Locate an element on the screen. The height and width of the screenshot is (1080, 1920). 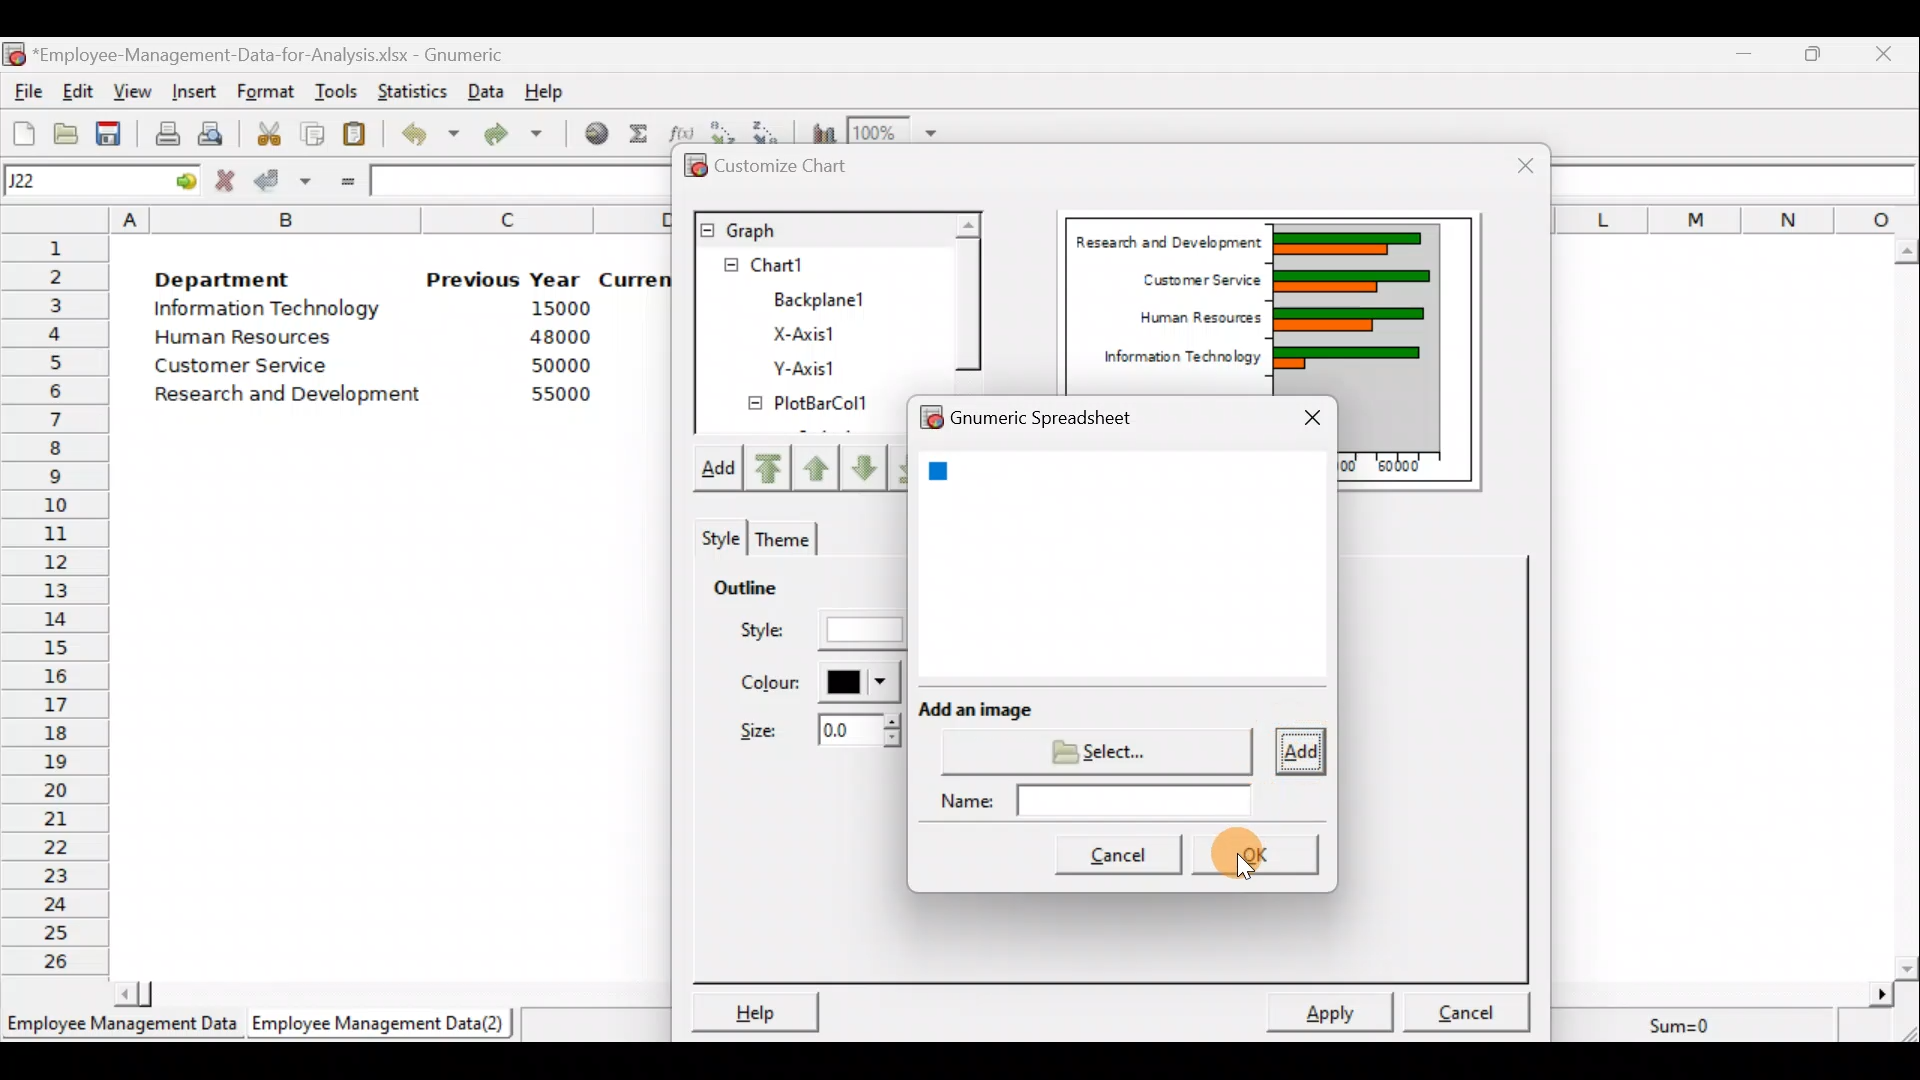
Insert hyperlink is located at coordinates (594, 137).